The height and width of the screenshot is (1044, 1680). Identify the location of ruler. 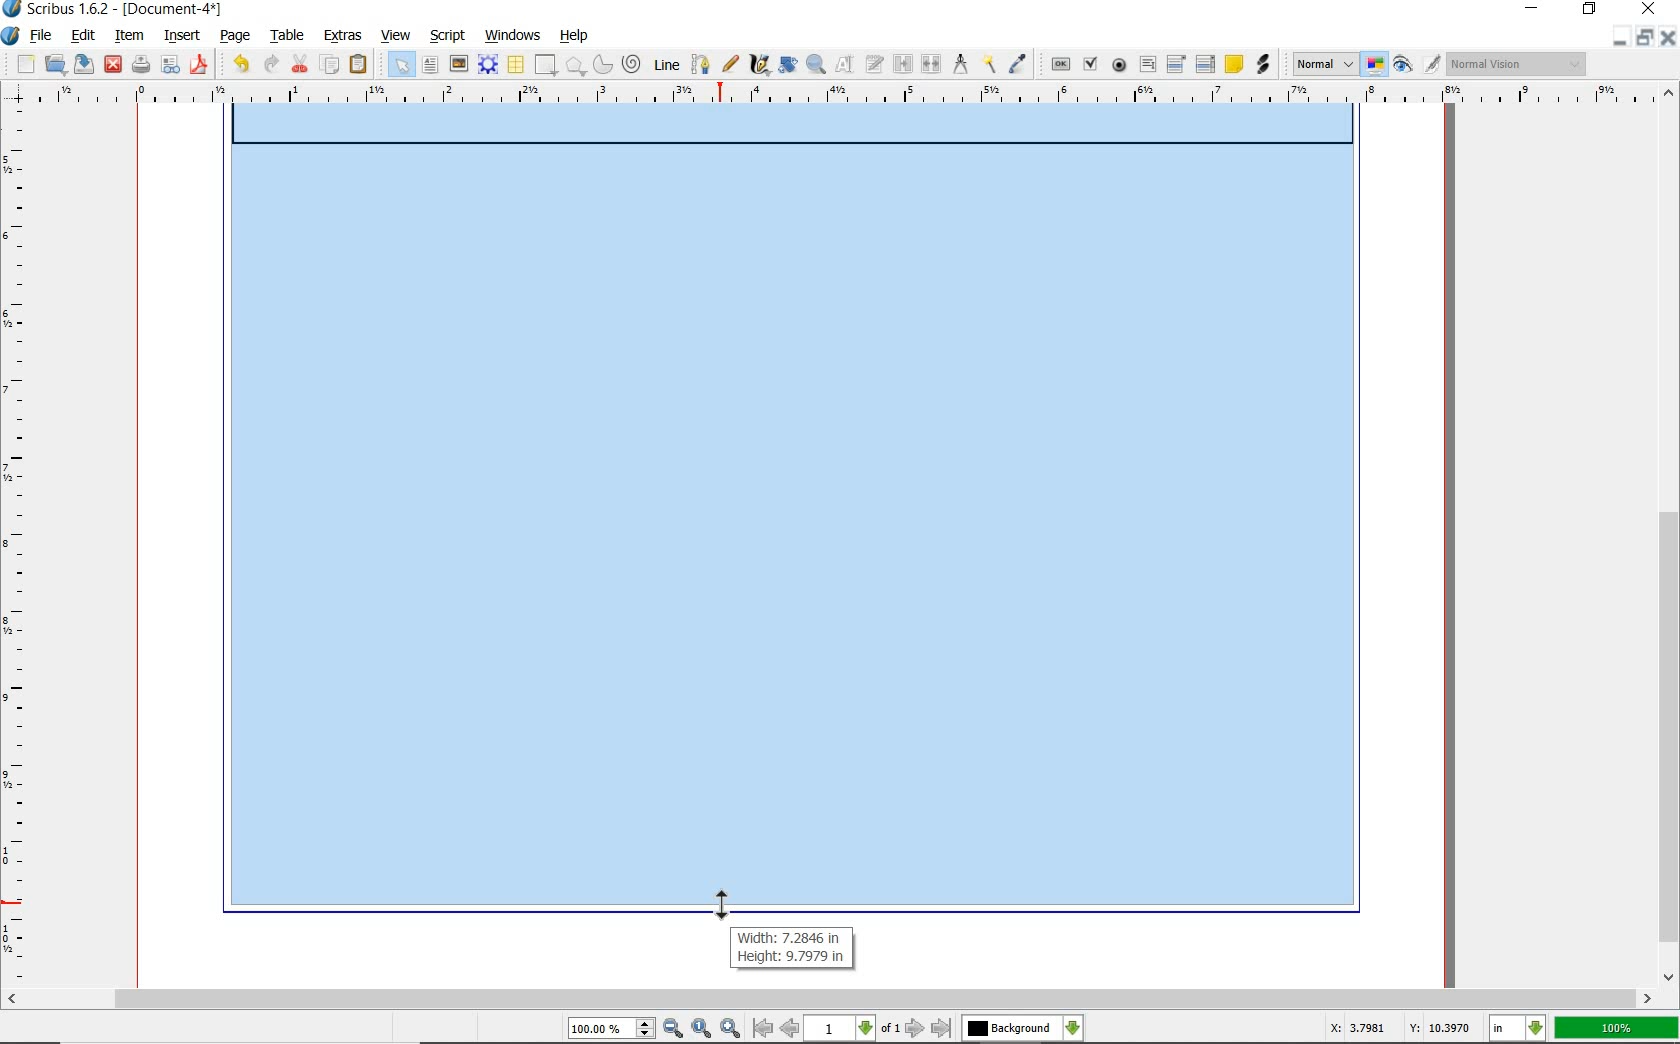
(18, 550).